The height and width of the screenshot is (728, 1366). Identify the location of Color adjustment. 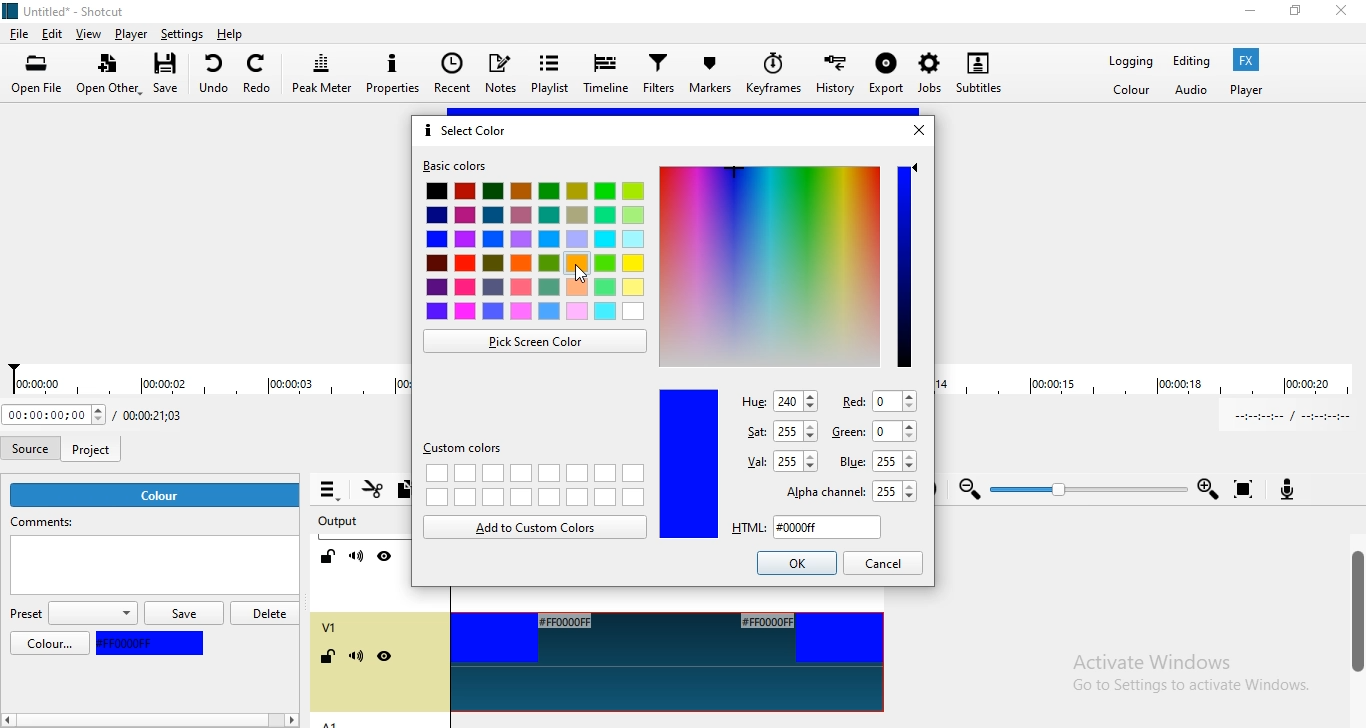
(905, 265).